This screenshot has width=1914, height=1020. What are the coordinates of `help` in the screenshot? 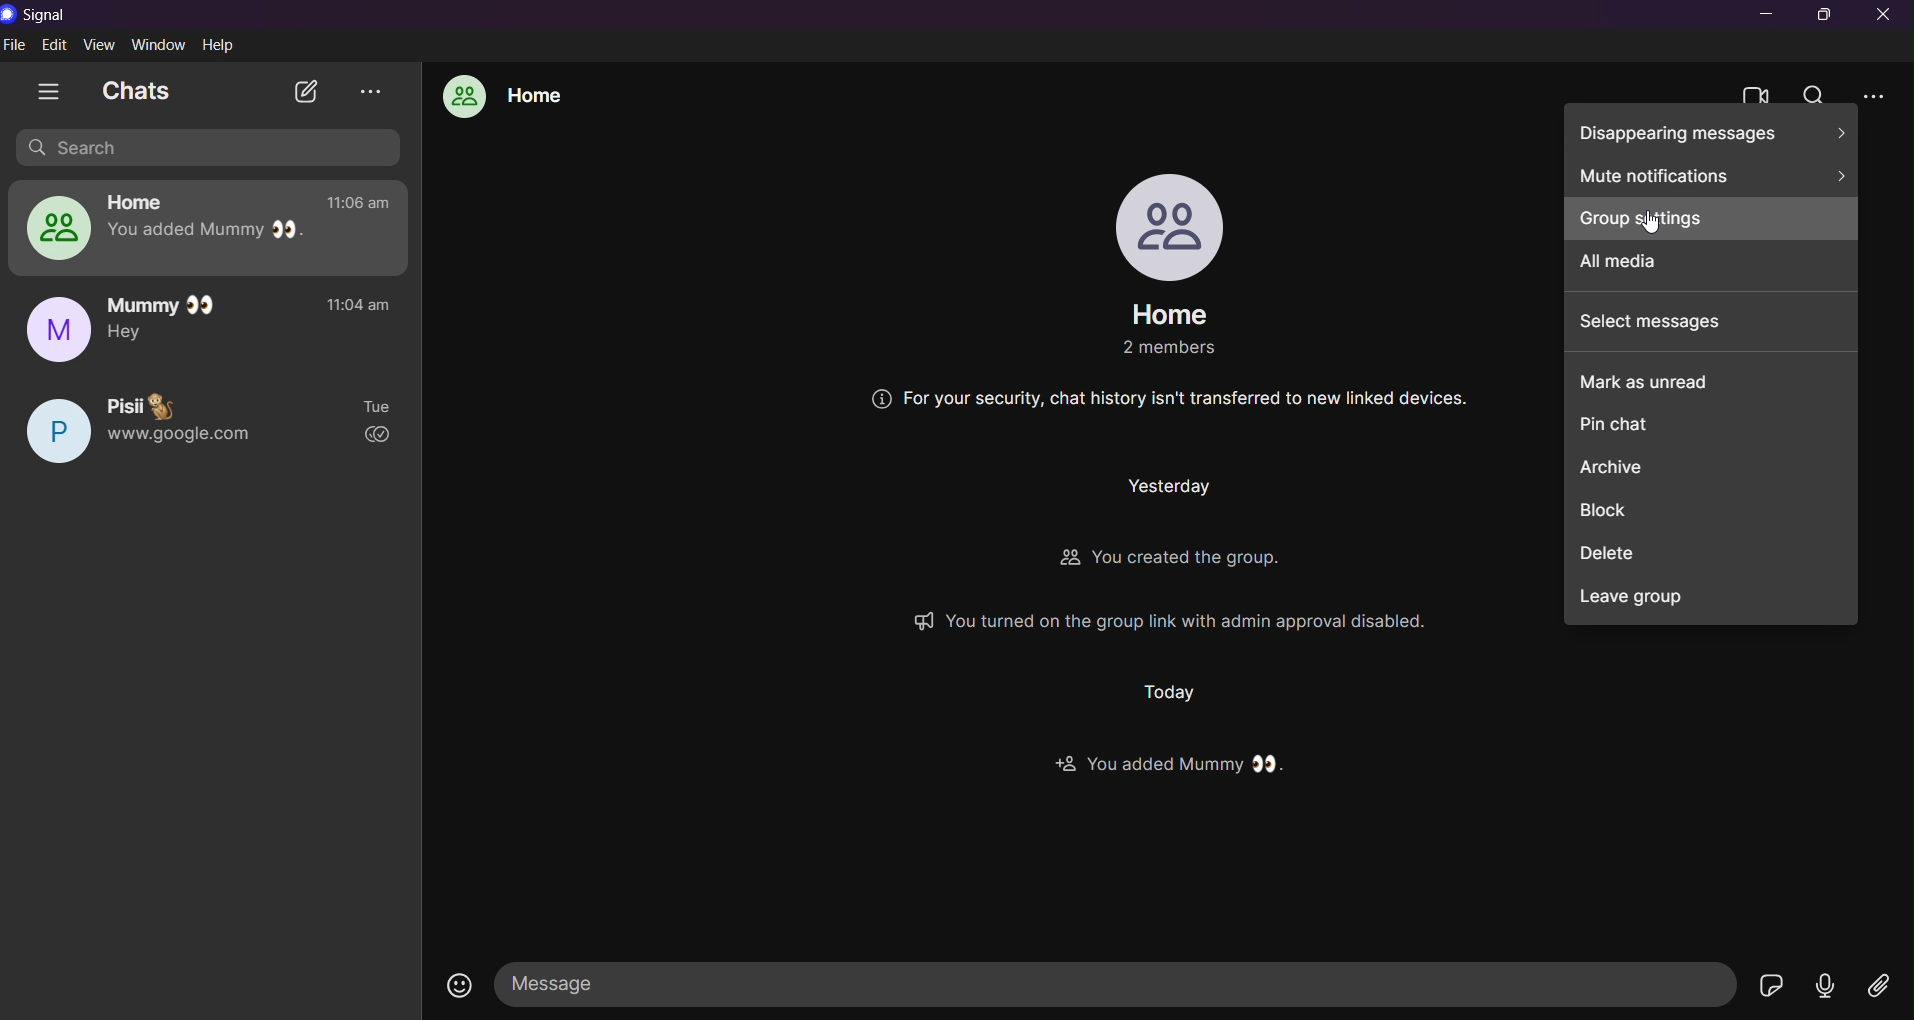 It's located at (222, 46).